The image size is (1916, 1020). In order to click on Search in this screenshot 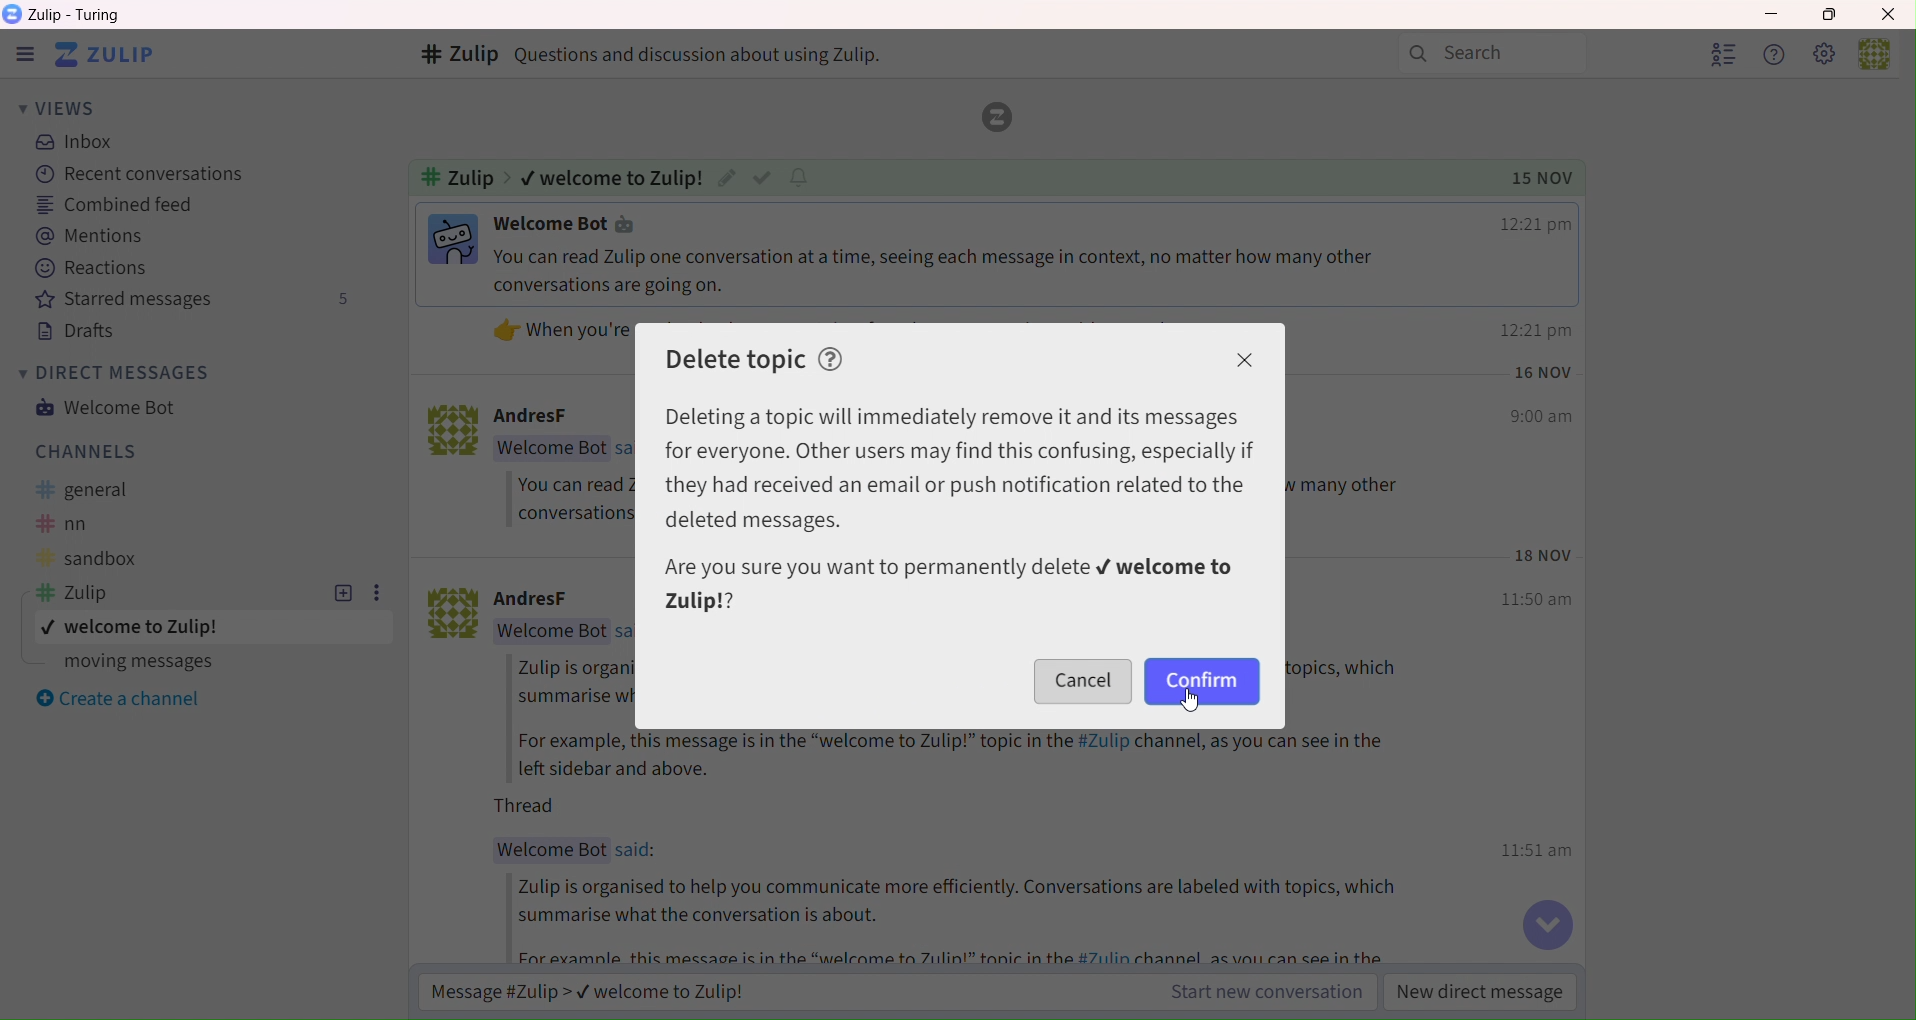, I will do `click(1492, 54)`.